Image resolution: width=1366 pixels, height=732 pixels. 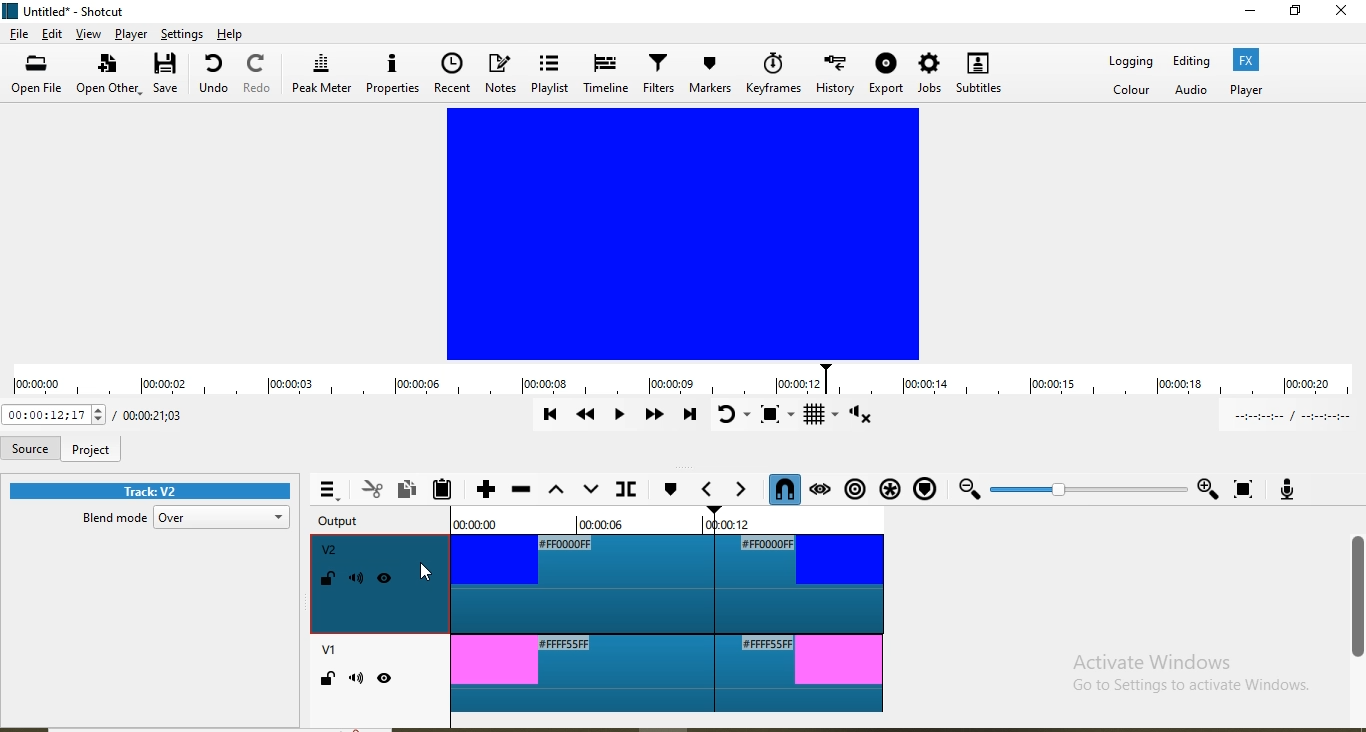 I want to click on scroll bar, so click(x=1357, y=599).